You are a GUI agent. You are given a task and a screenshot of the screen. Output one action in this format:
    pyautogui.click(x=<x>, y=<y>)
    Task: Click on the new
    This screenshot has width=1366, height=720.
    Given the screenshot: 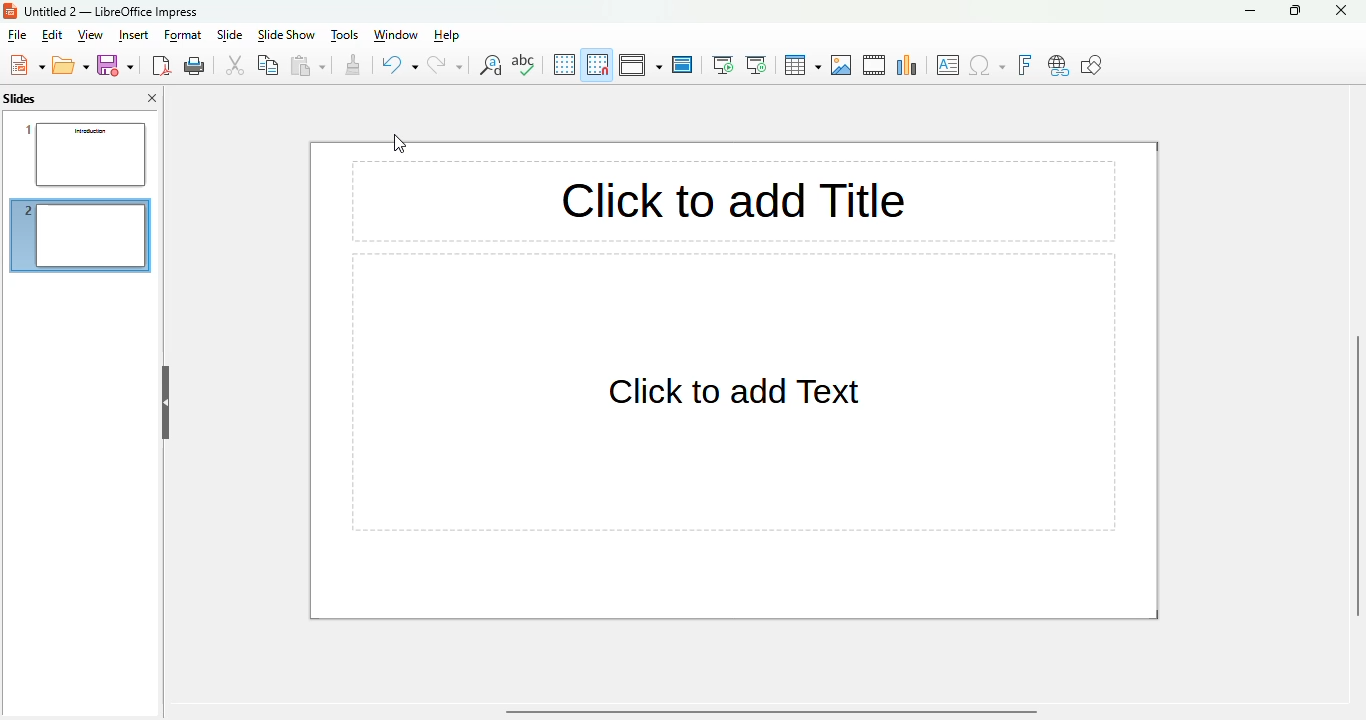 What is the action you would take?
    pyautogui.click(x=27, y=65)
    